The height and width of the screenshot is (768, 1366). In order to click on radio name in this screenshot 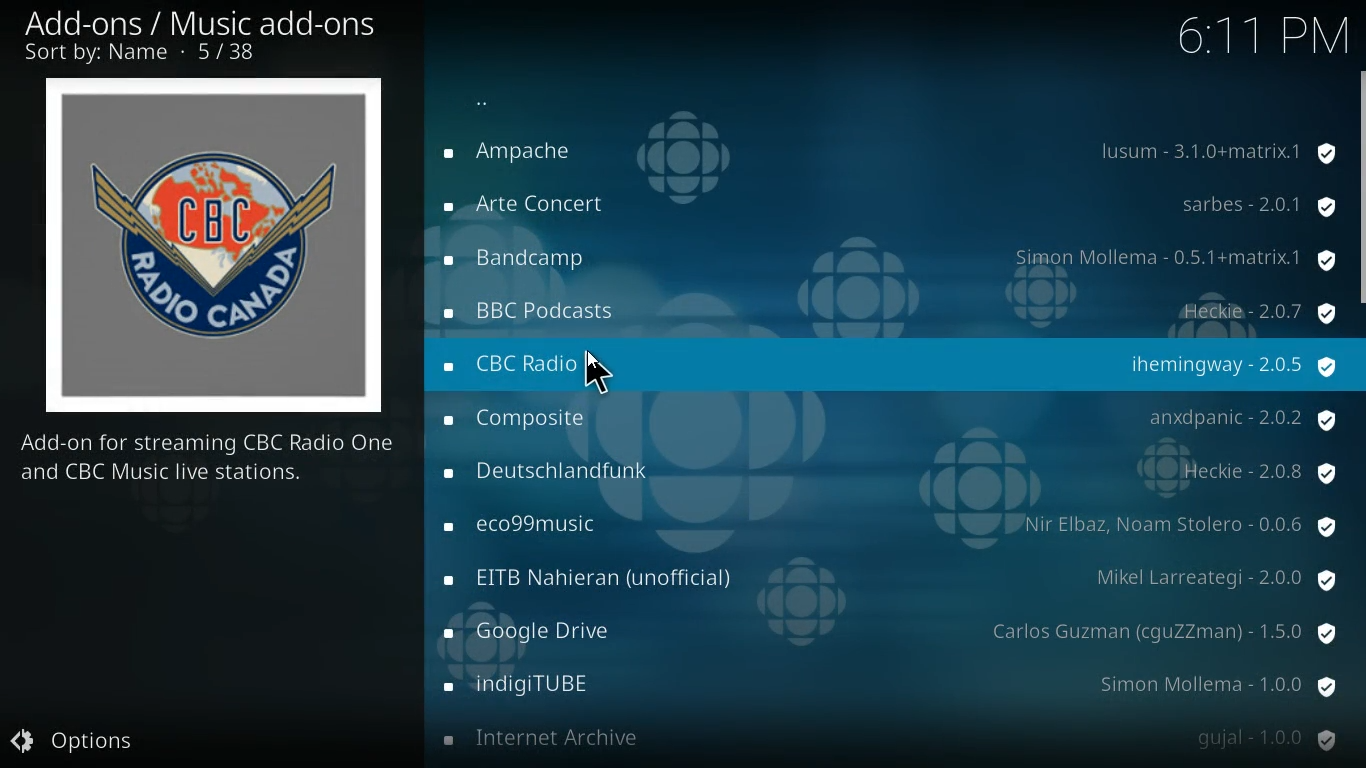, I will do `click(527, 522)`.